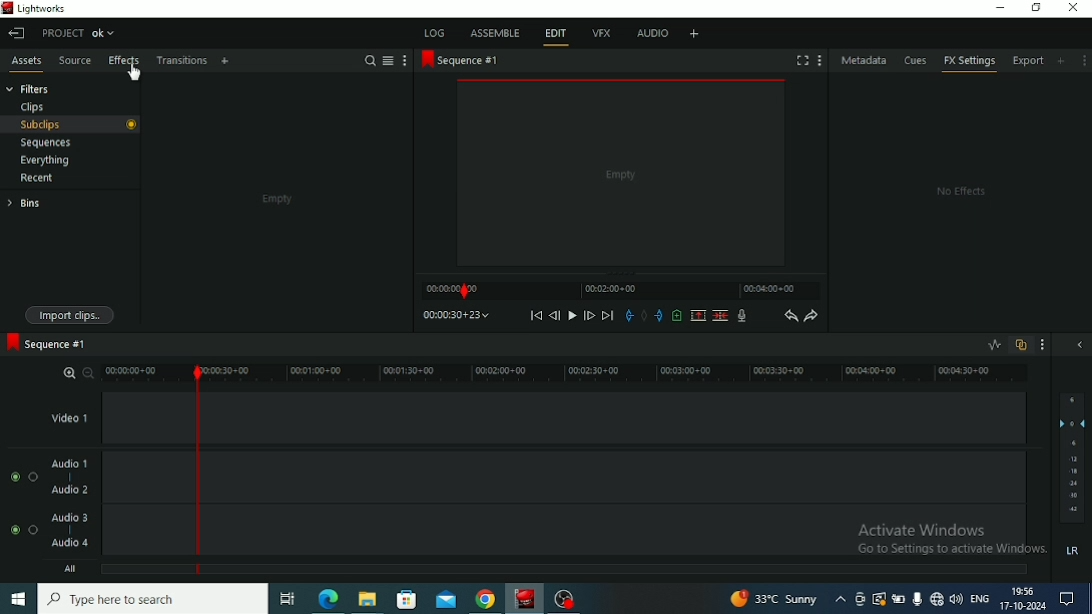  What do you see at coordinates (698, 315) in the screenshot?
I see `Remove the section` at bounding box center [698, 315].